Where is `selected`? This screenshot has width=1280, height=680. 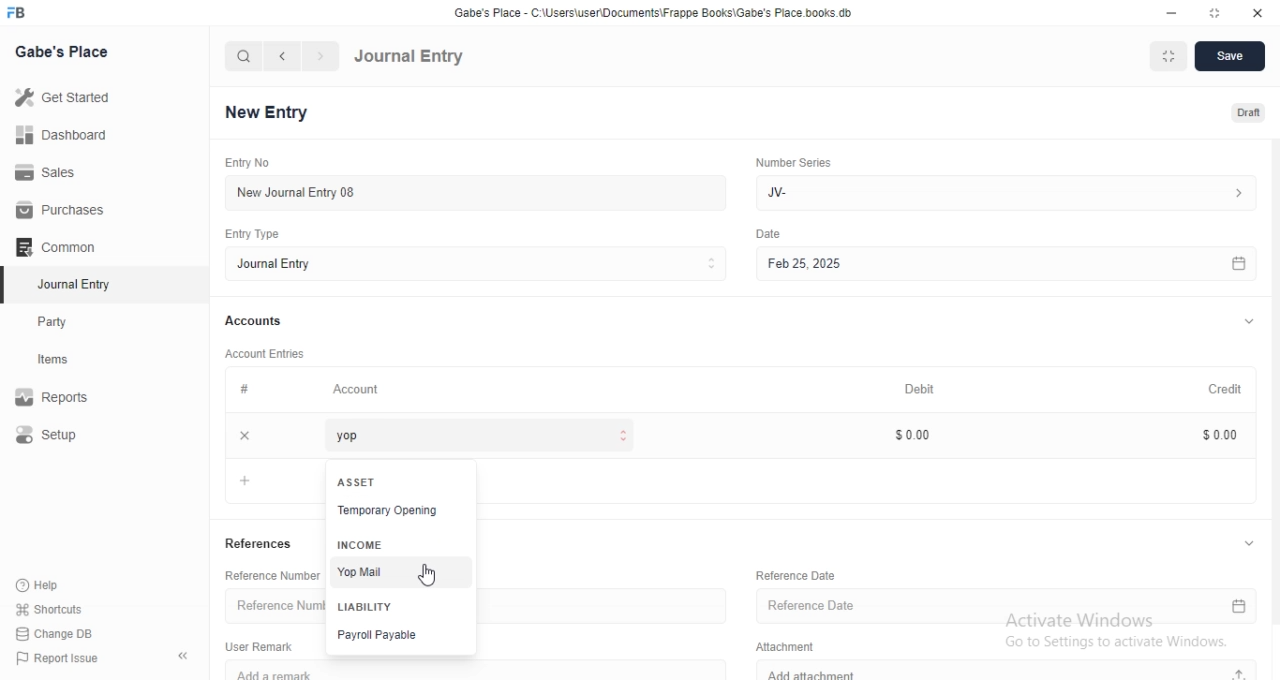
selected is located at coordinates (8, 286).